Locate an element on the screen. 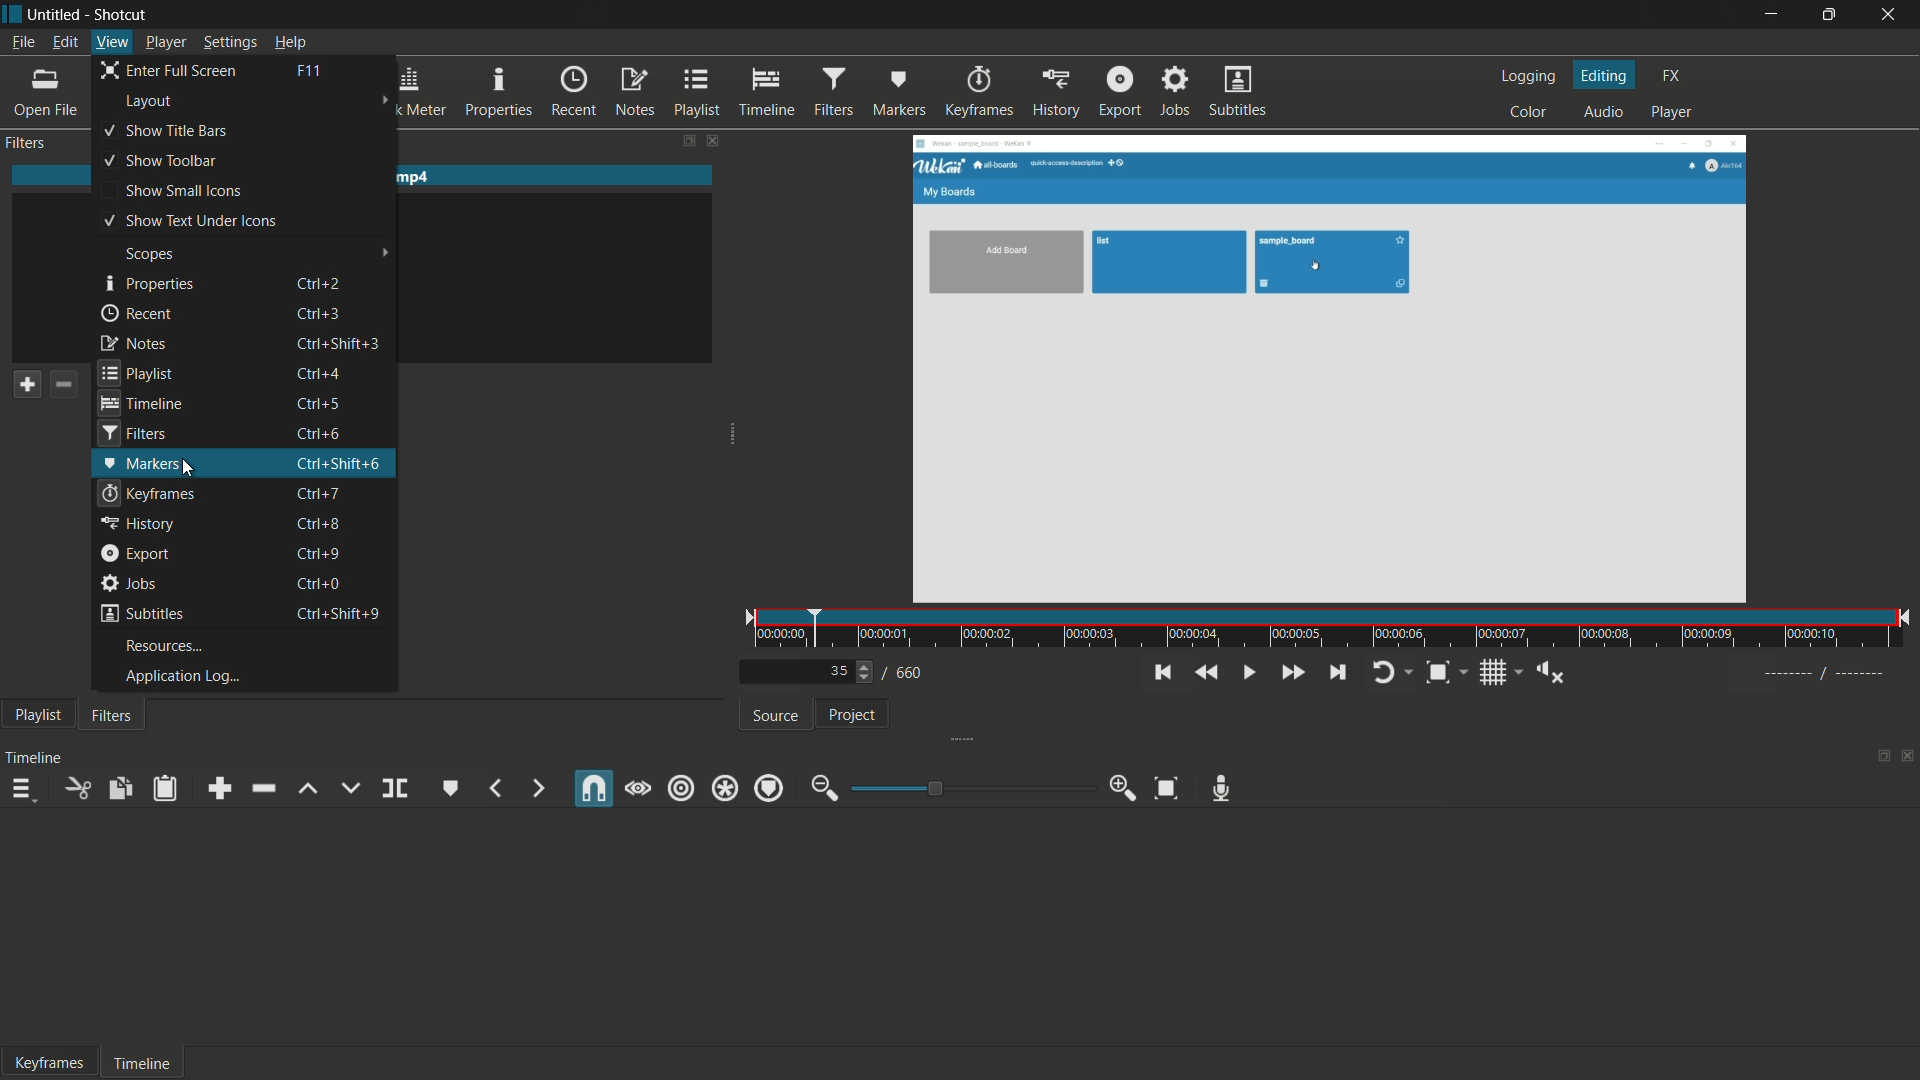 This screenshot has width=1920, height=1080. keyboard shortcut is located at coordinates (319, 524).